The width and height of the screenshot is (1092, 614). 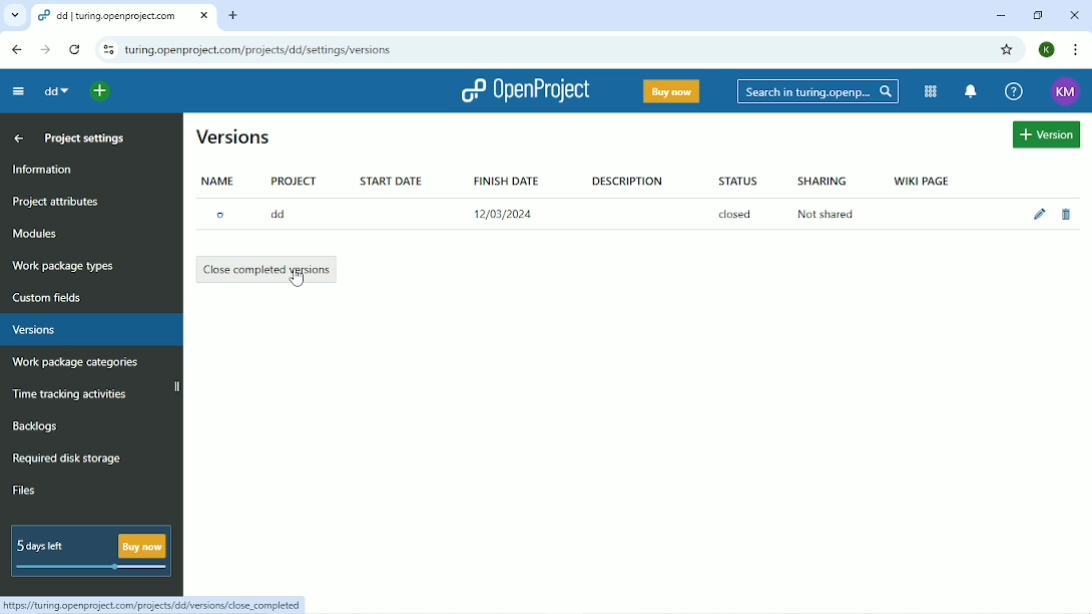 I want to click on Close completed versions, so click(x=267, y=268).